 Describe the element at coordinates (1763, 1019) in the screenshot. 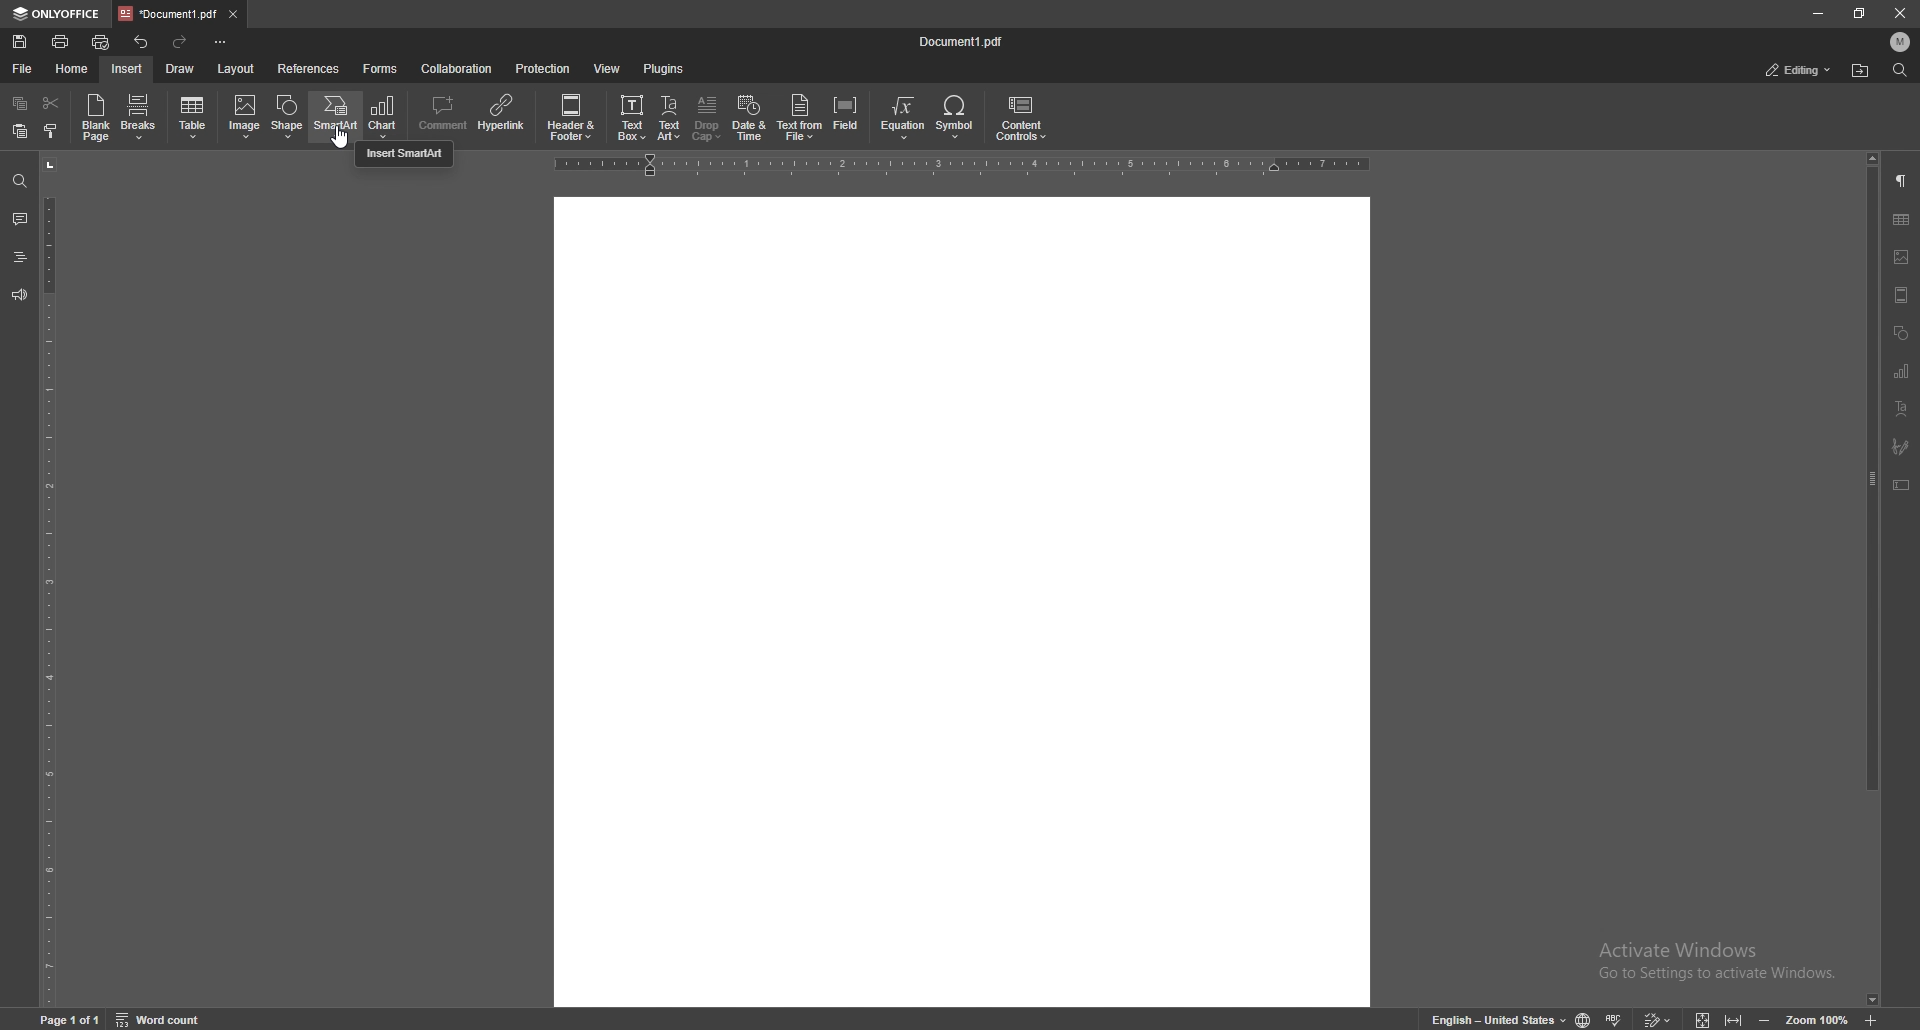

I see `zoom out` at that location.